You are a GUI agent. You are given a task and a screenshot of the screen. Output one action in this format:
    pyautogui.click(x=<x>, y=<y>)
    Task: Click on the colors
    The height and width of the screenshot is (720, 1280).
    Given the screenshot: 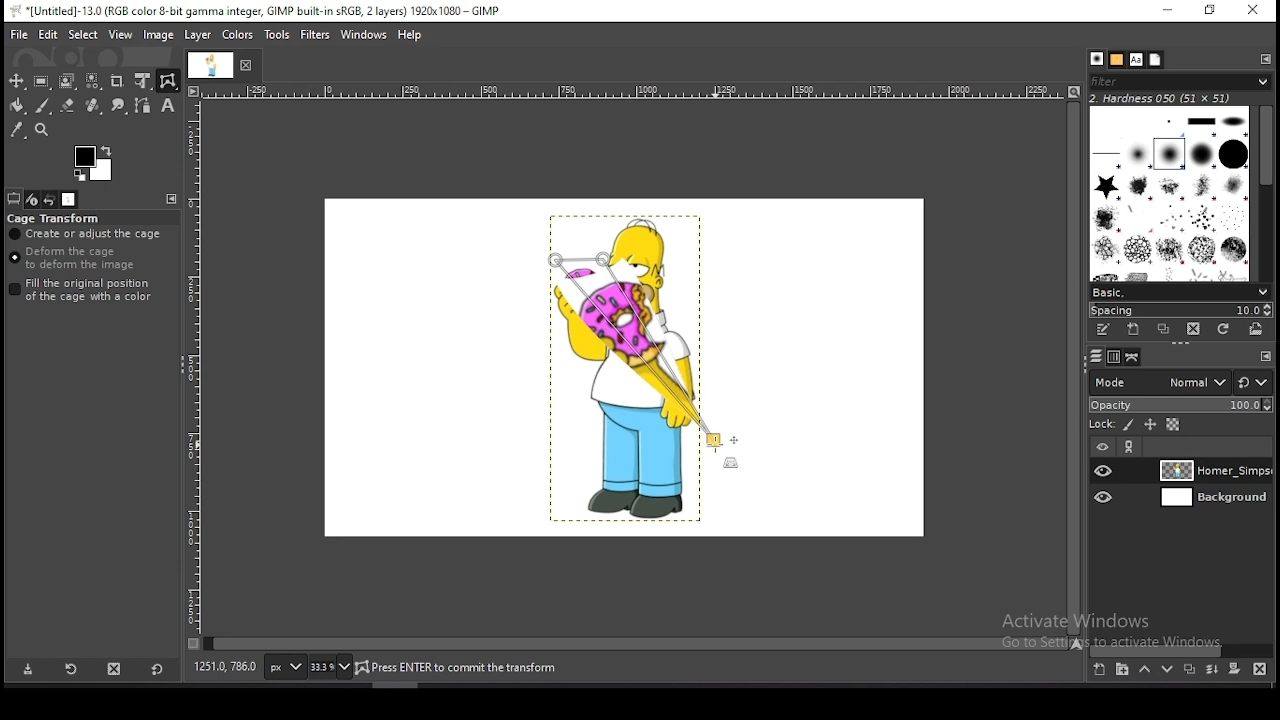 What is the action you would take?
    pyautogui.click(x=237, y=35)
    